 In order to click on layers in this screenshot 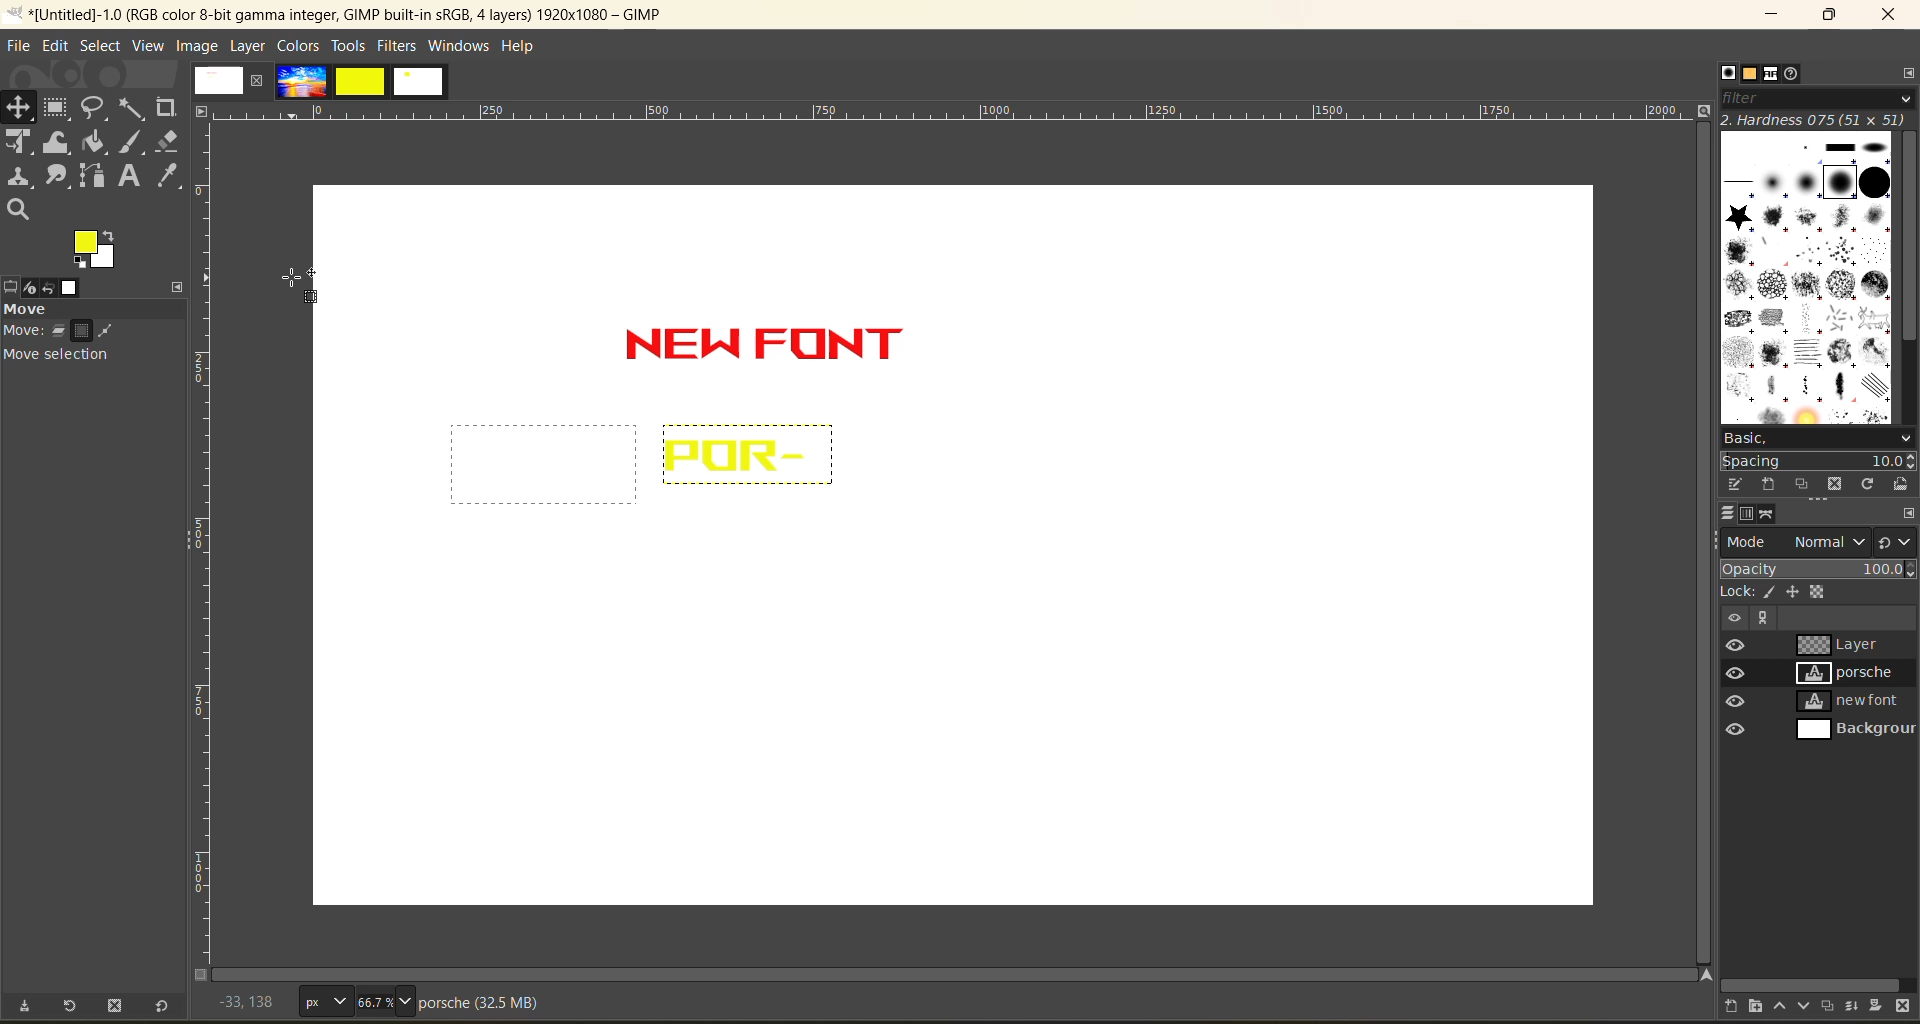, I will do `click(1719, 515)`.